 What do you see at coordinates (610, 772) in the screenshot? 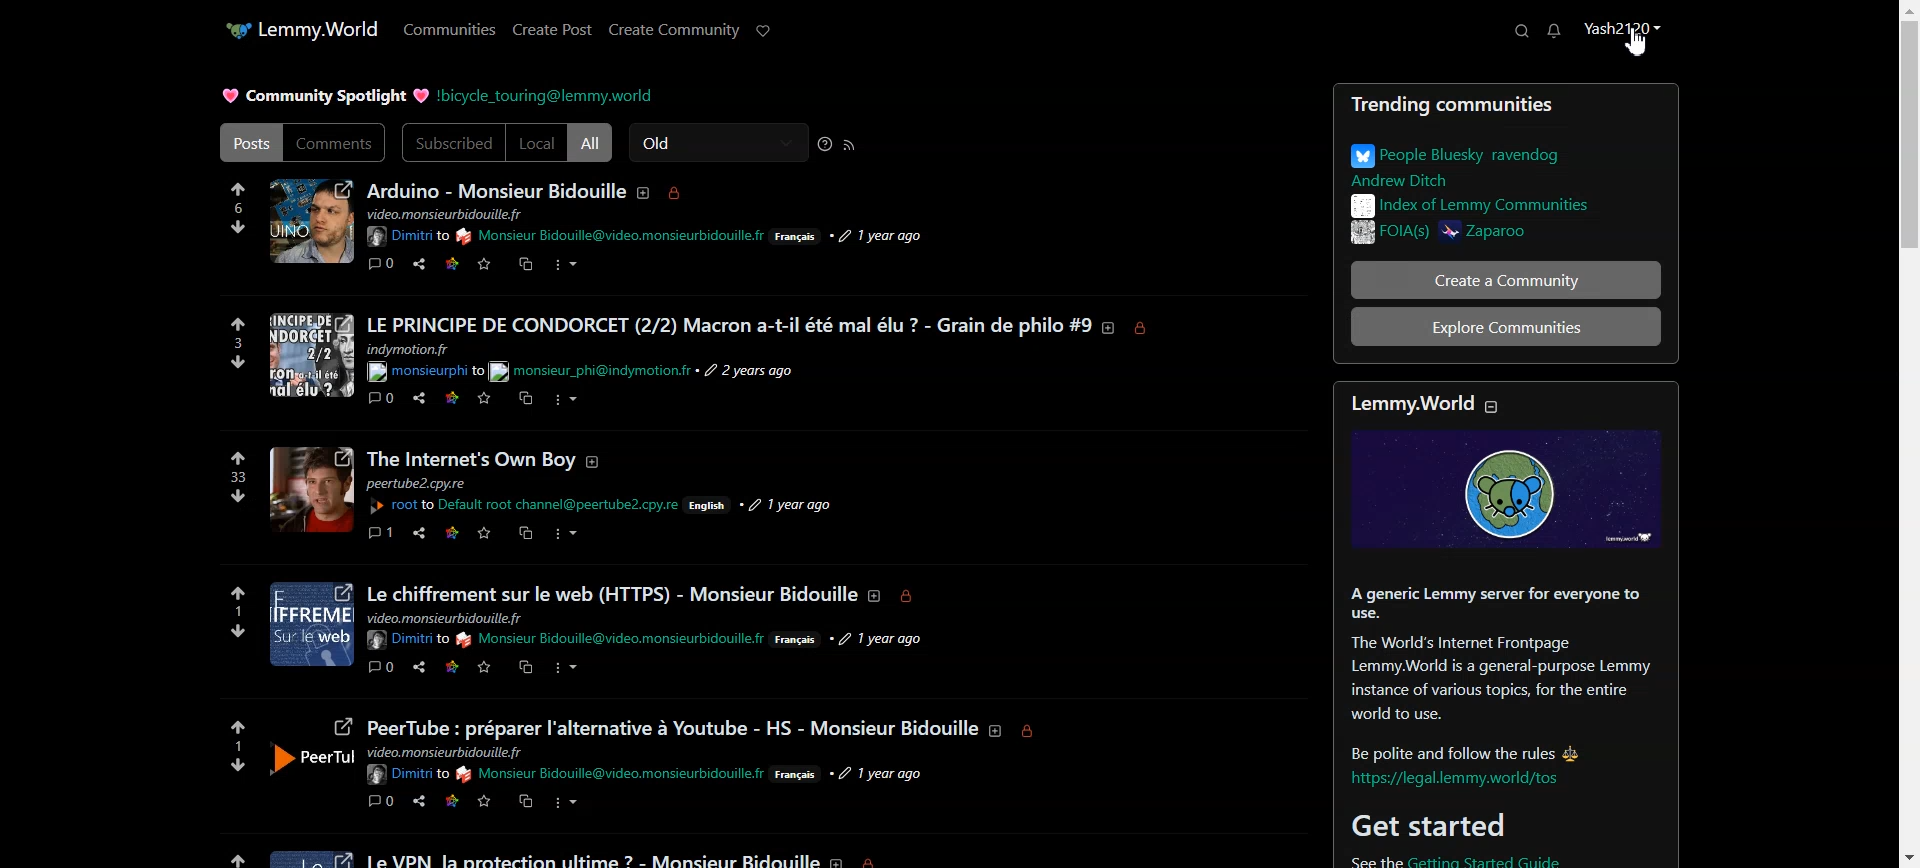
I see `Hyperlink` at bounding box center [610, 772].